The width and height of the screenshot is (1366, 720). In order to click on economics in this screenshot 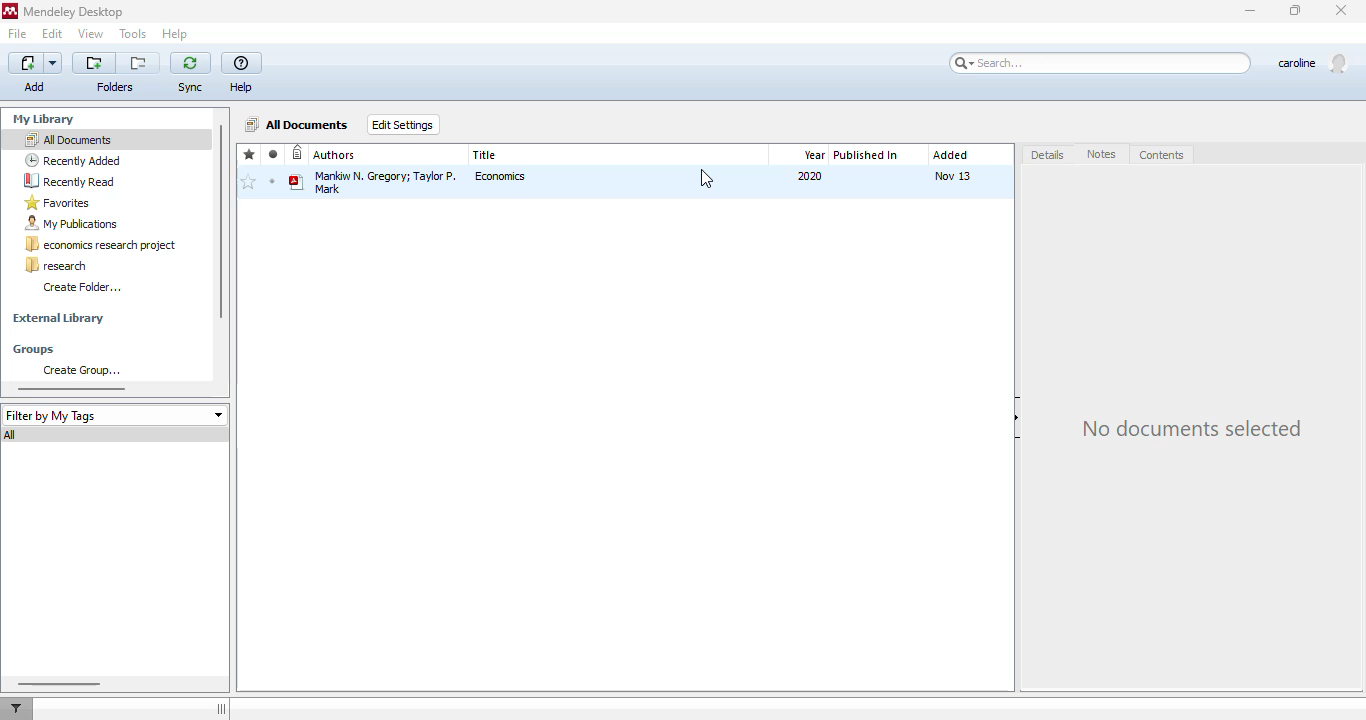, I will do `click(502, 176)`.